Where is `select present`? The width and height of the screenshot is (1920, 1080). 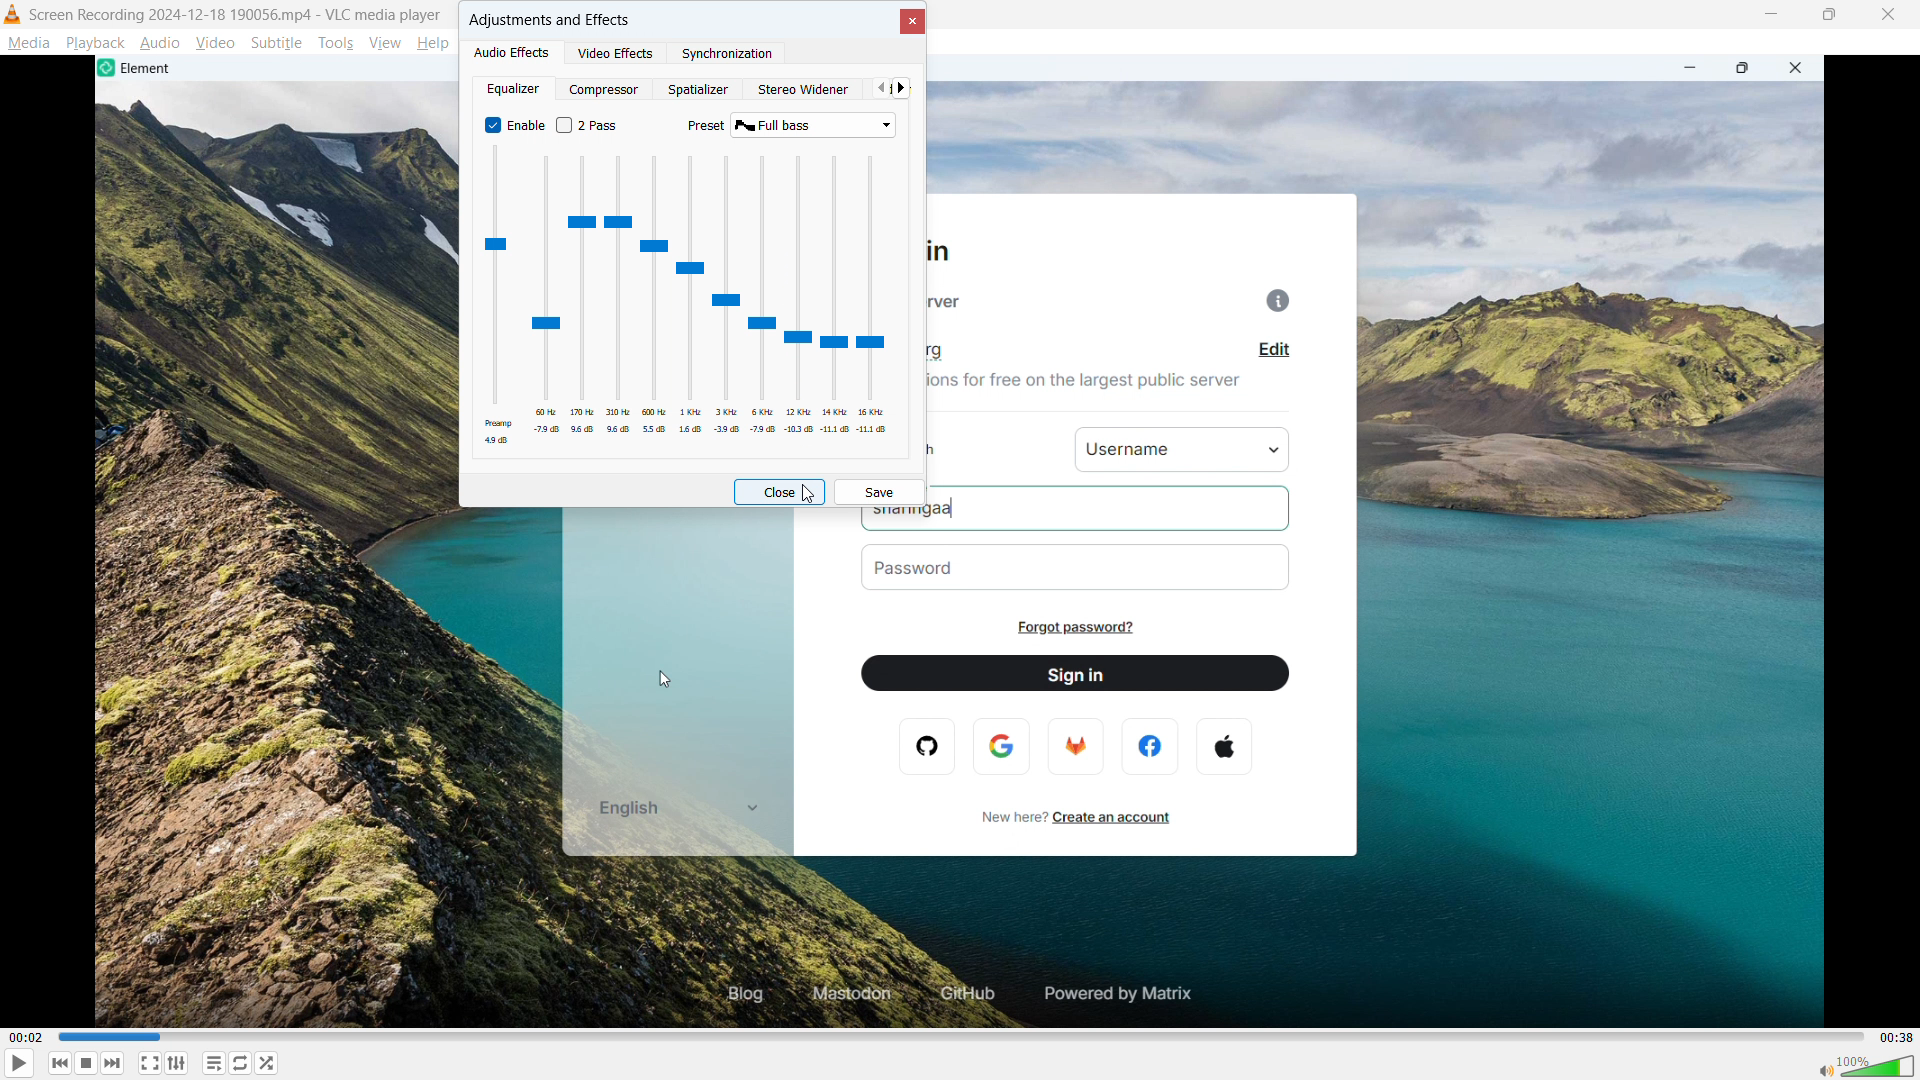
select present is located at coordinates (790, 125).